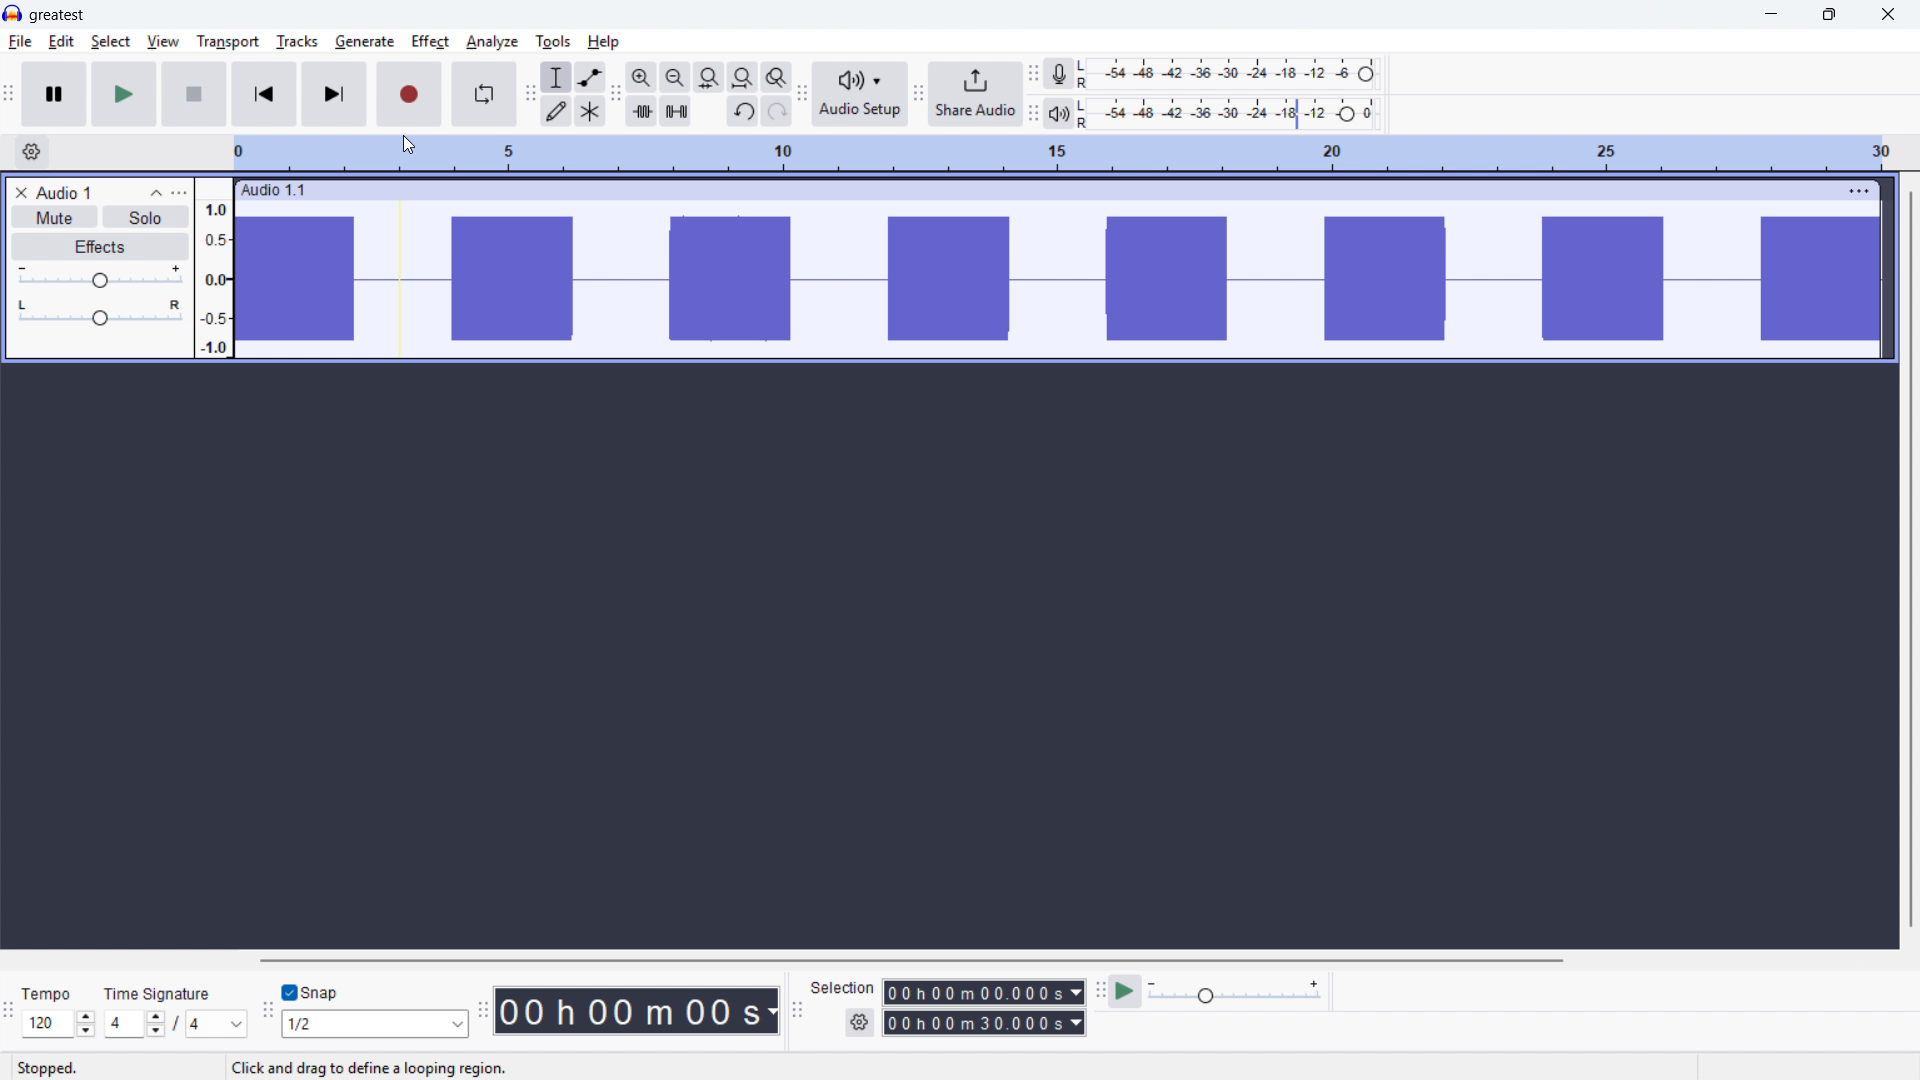  I want to click on zoom out, so click(676, 77).